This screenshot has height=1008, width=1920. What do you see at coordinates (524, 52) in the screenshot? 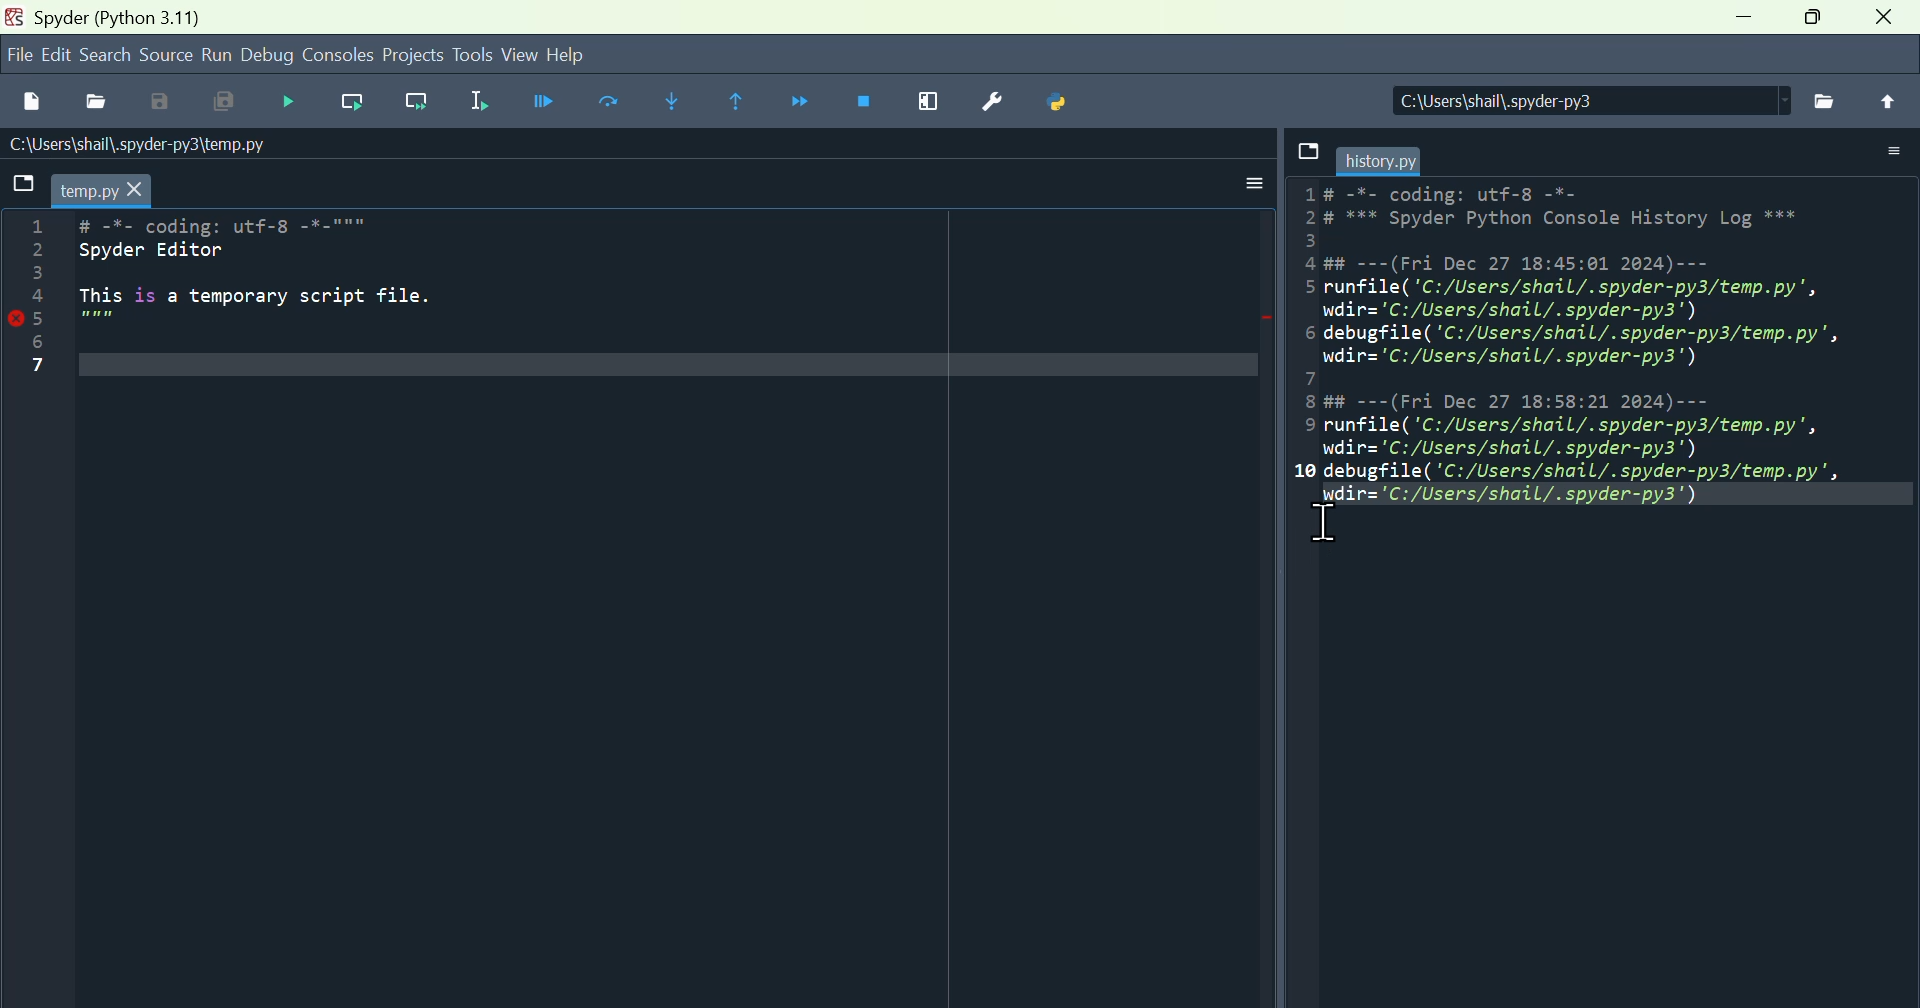
I see `View` at bounding box center [524, 52].